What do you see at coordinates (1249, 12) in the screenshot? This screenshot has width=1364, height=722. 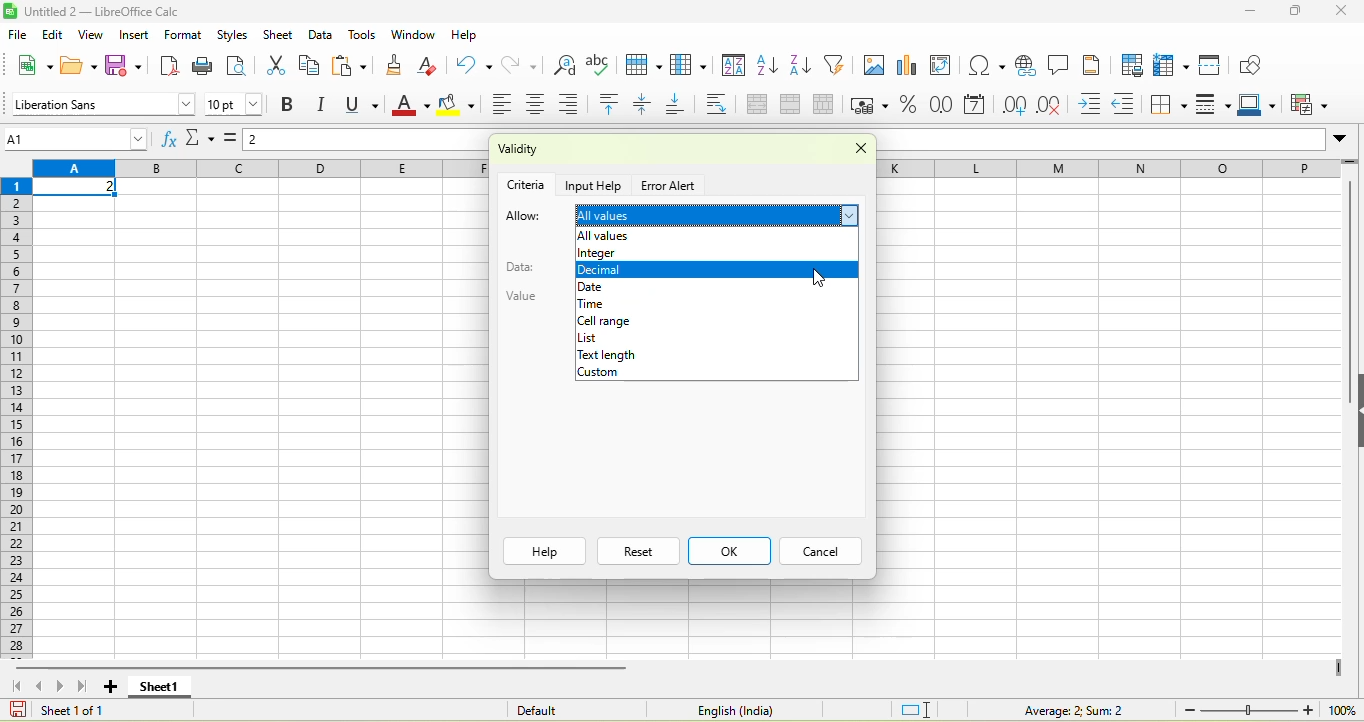 I see `minuimize` at bounding box center [1249, 12].